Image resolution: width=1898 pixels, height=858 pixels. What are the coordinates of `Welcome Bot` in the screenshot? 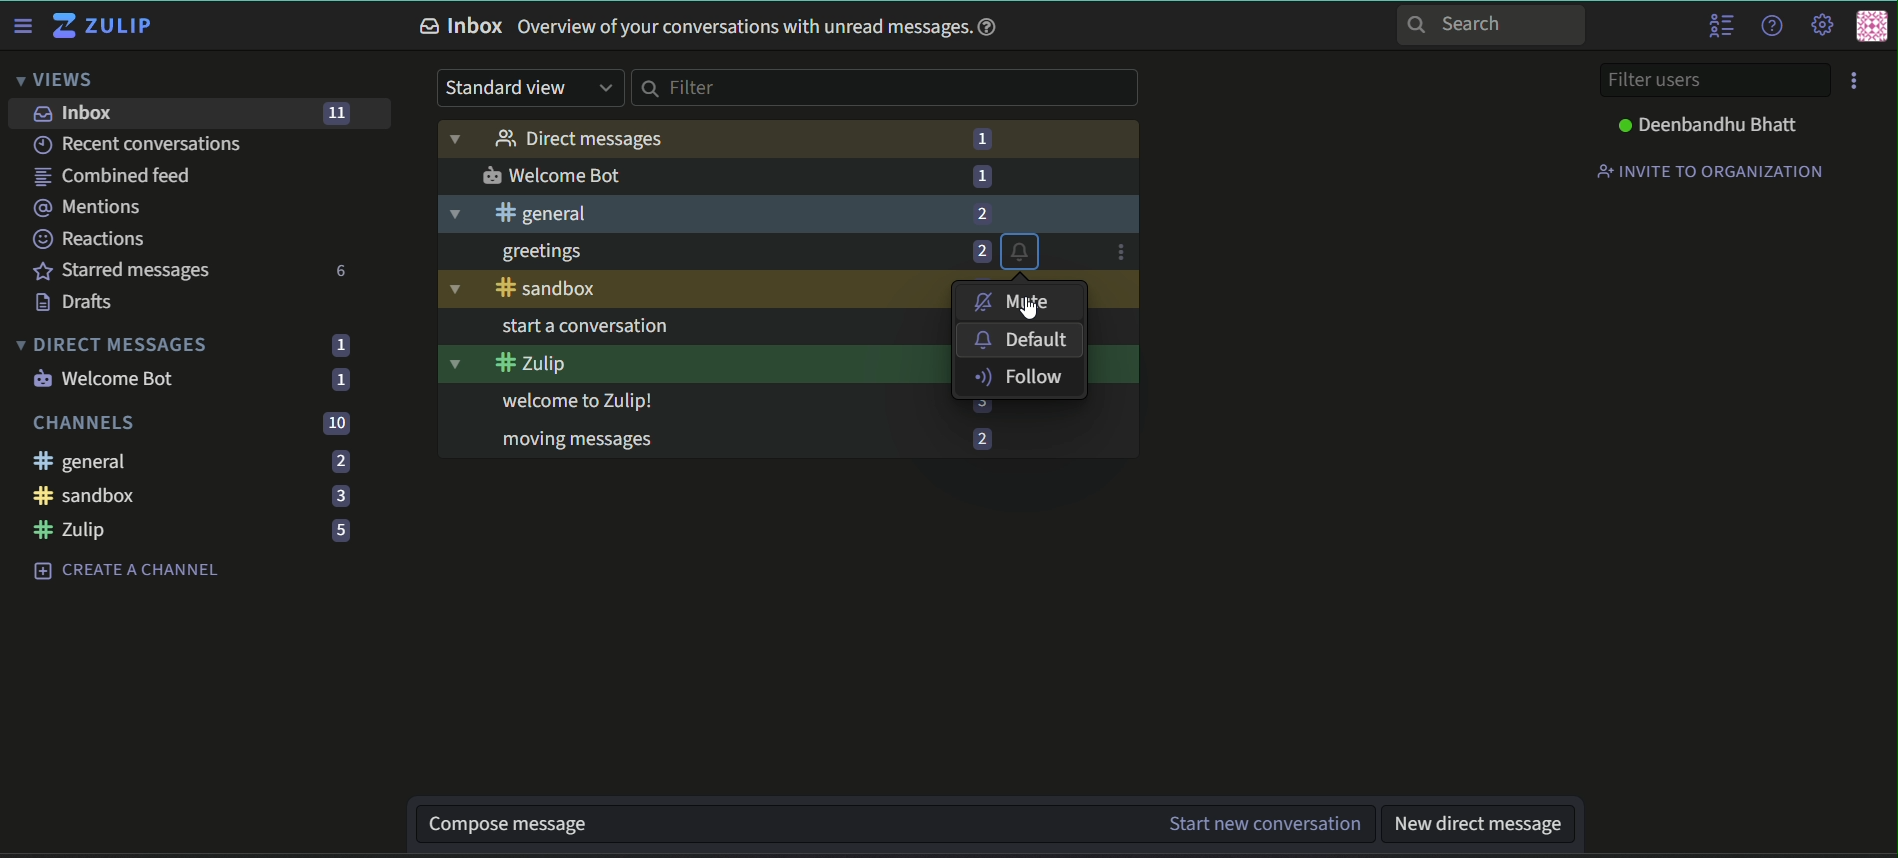 It's located at (106, 380).